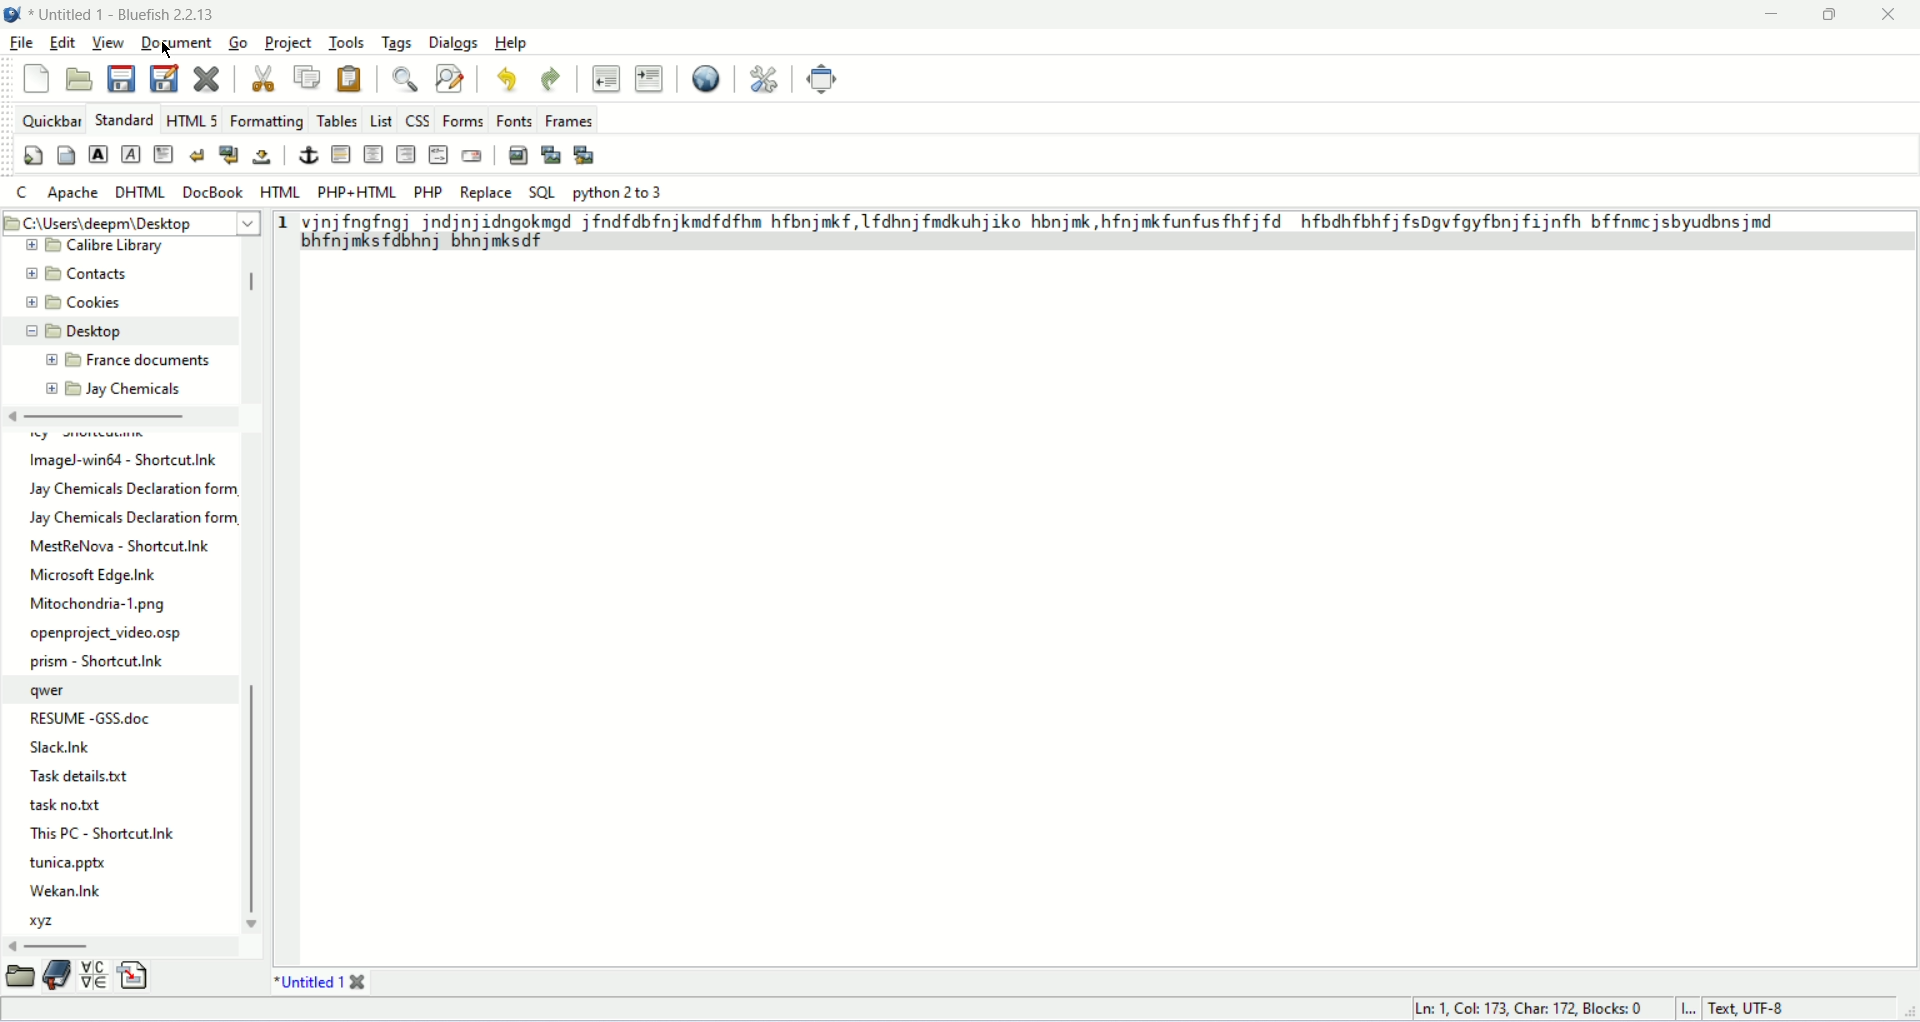 This screenshot has height=1022, width=1920. I want to click on HTML, so click(440, 156).